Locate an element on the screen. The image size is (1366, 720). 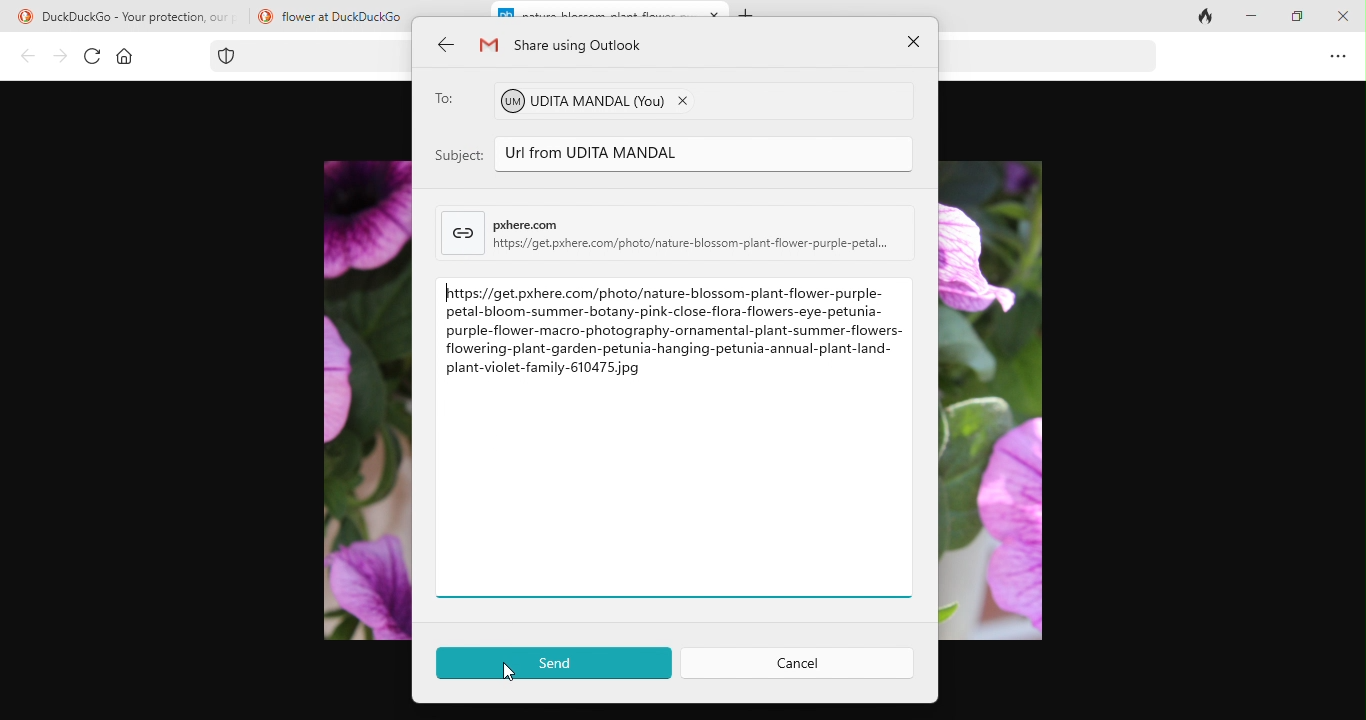
 Url from UDITA MANDAL is located at coordinates (703, 156).